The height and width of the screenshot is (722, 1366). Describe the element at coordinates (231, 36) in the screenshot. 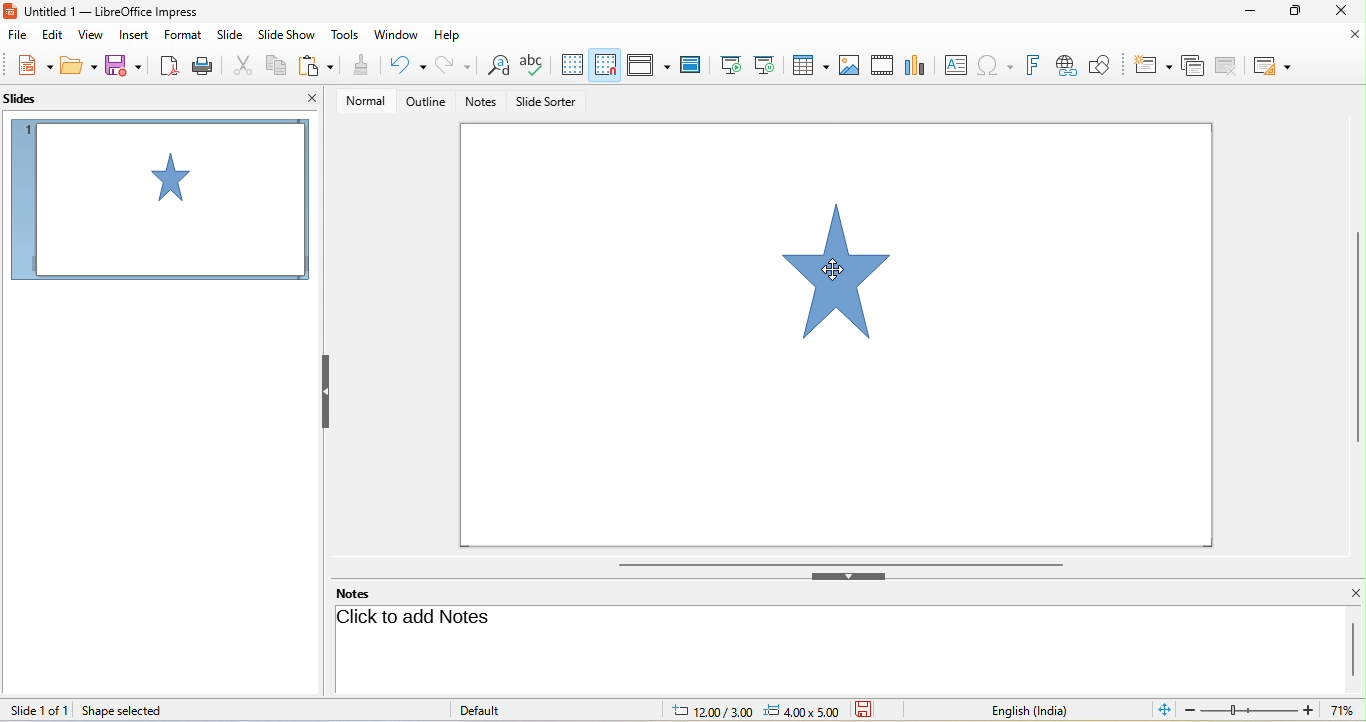

I see `slide` at that location.